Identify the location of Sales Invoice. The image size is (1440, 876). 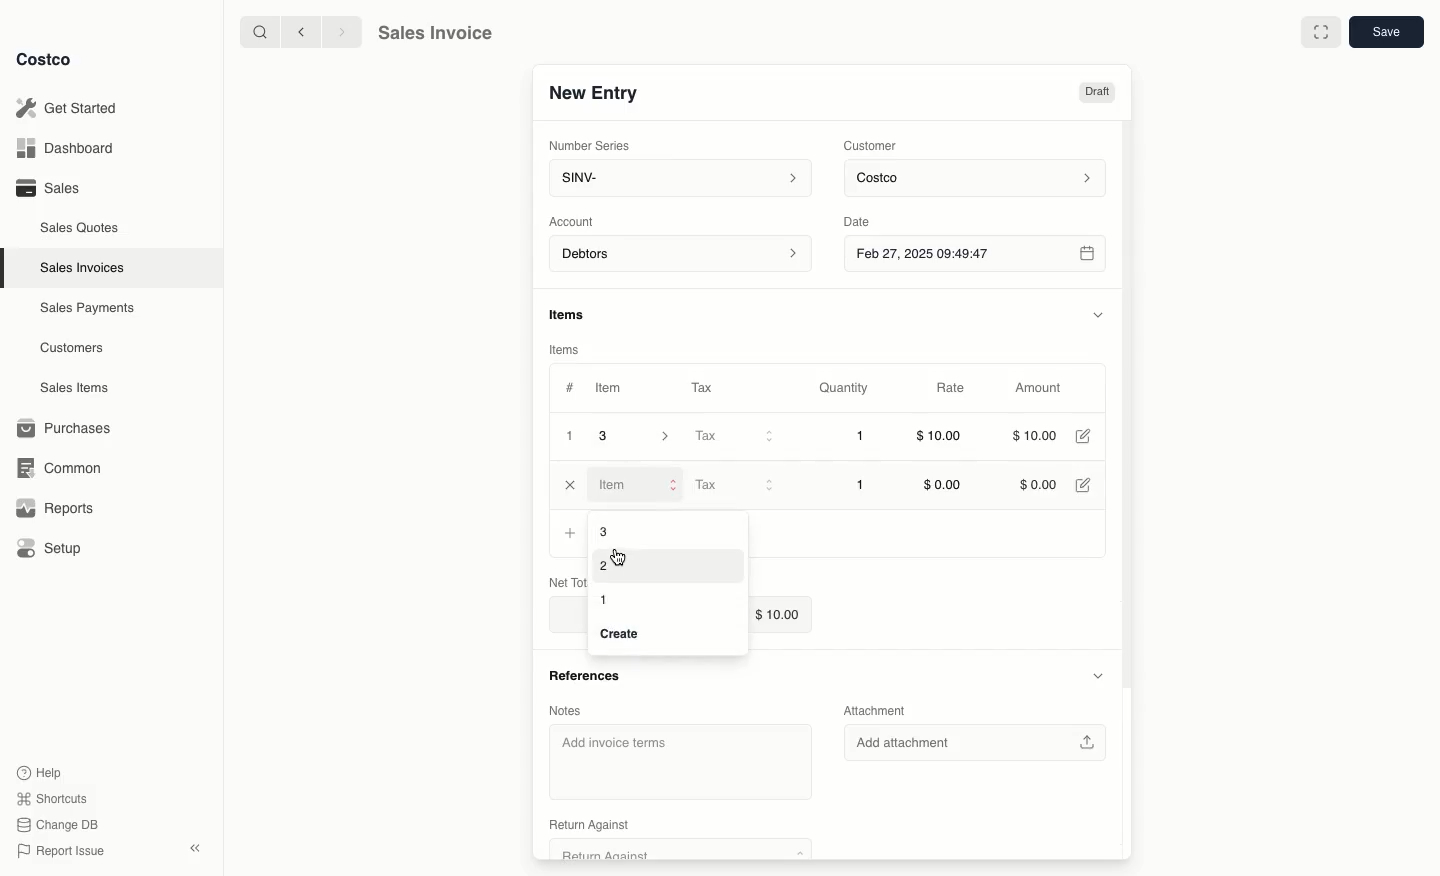
(434, 33).